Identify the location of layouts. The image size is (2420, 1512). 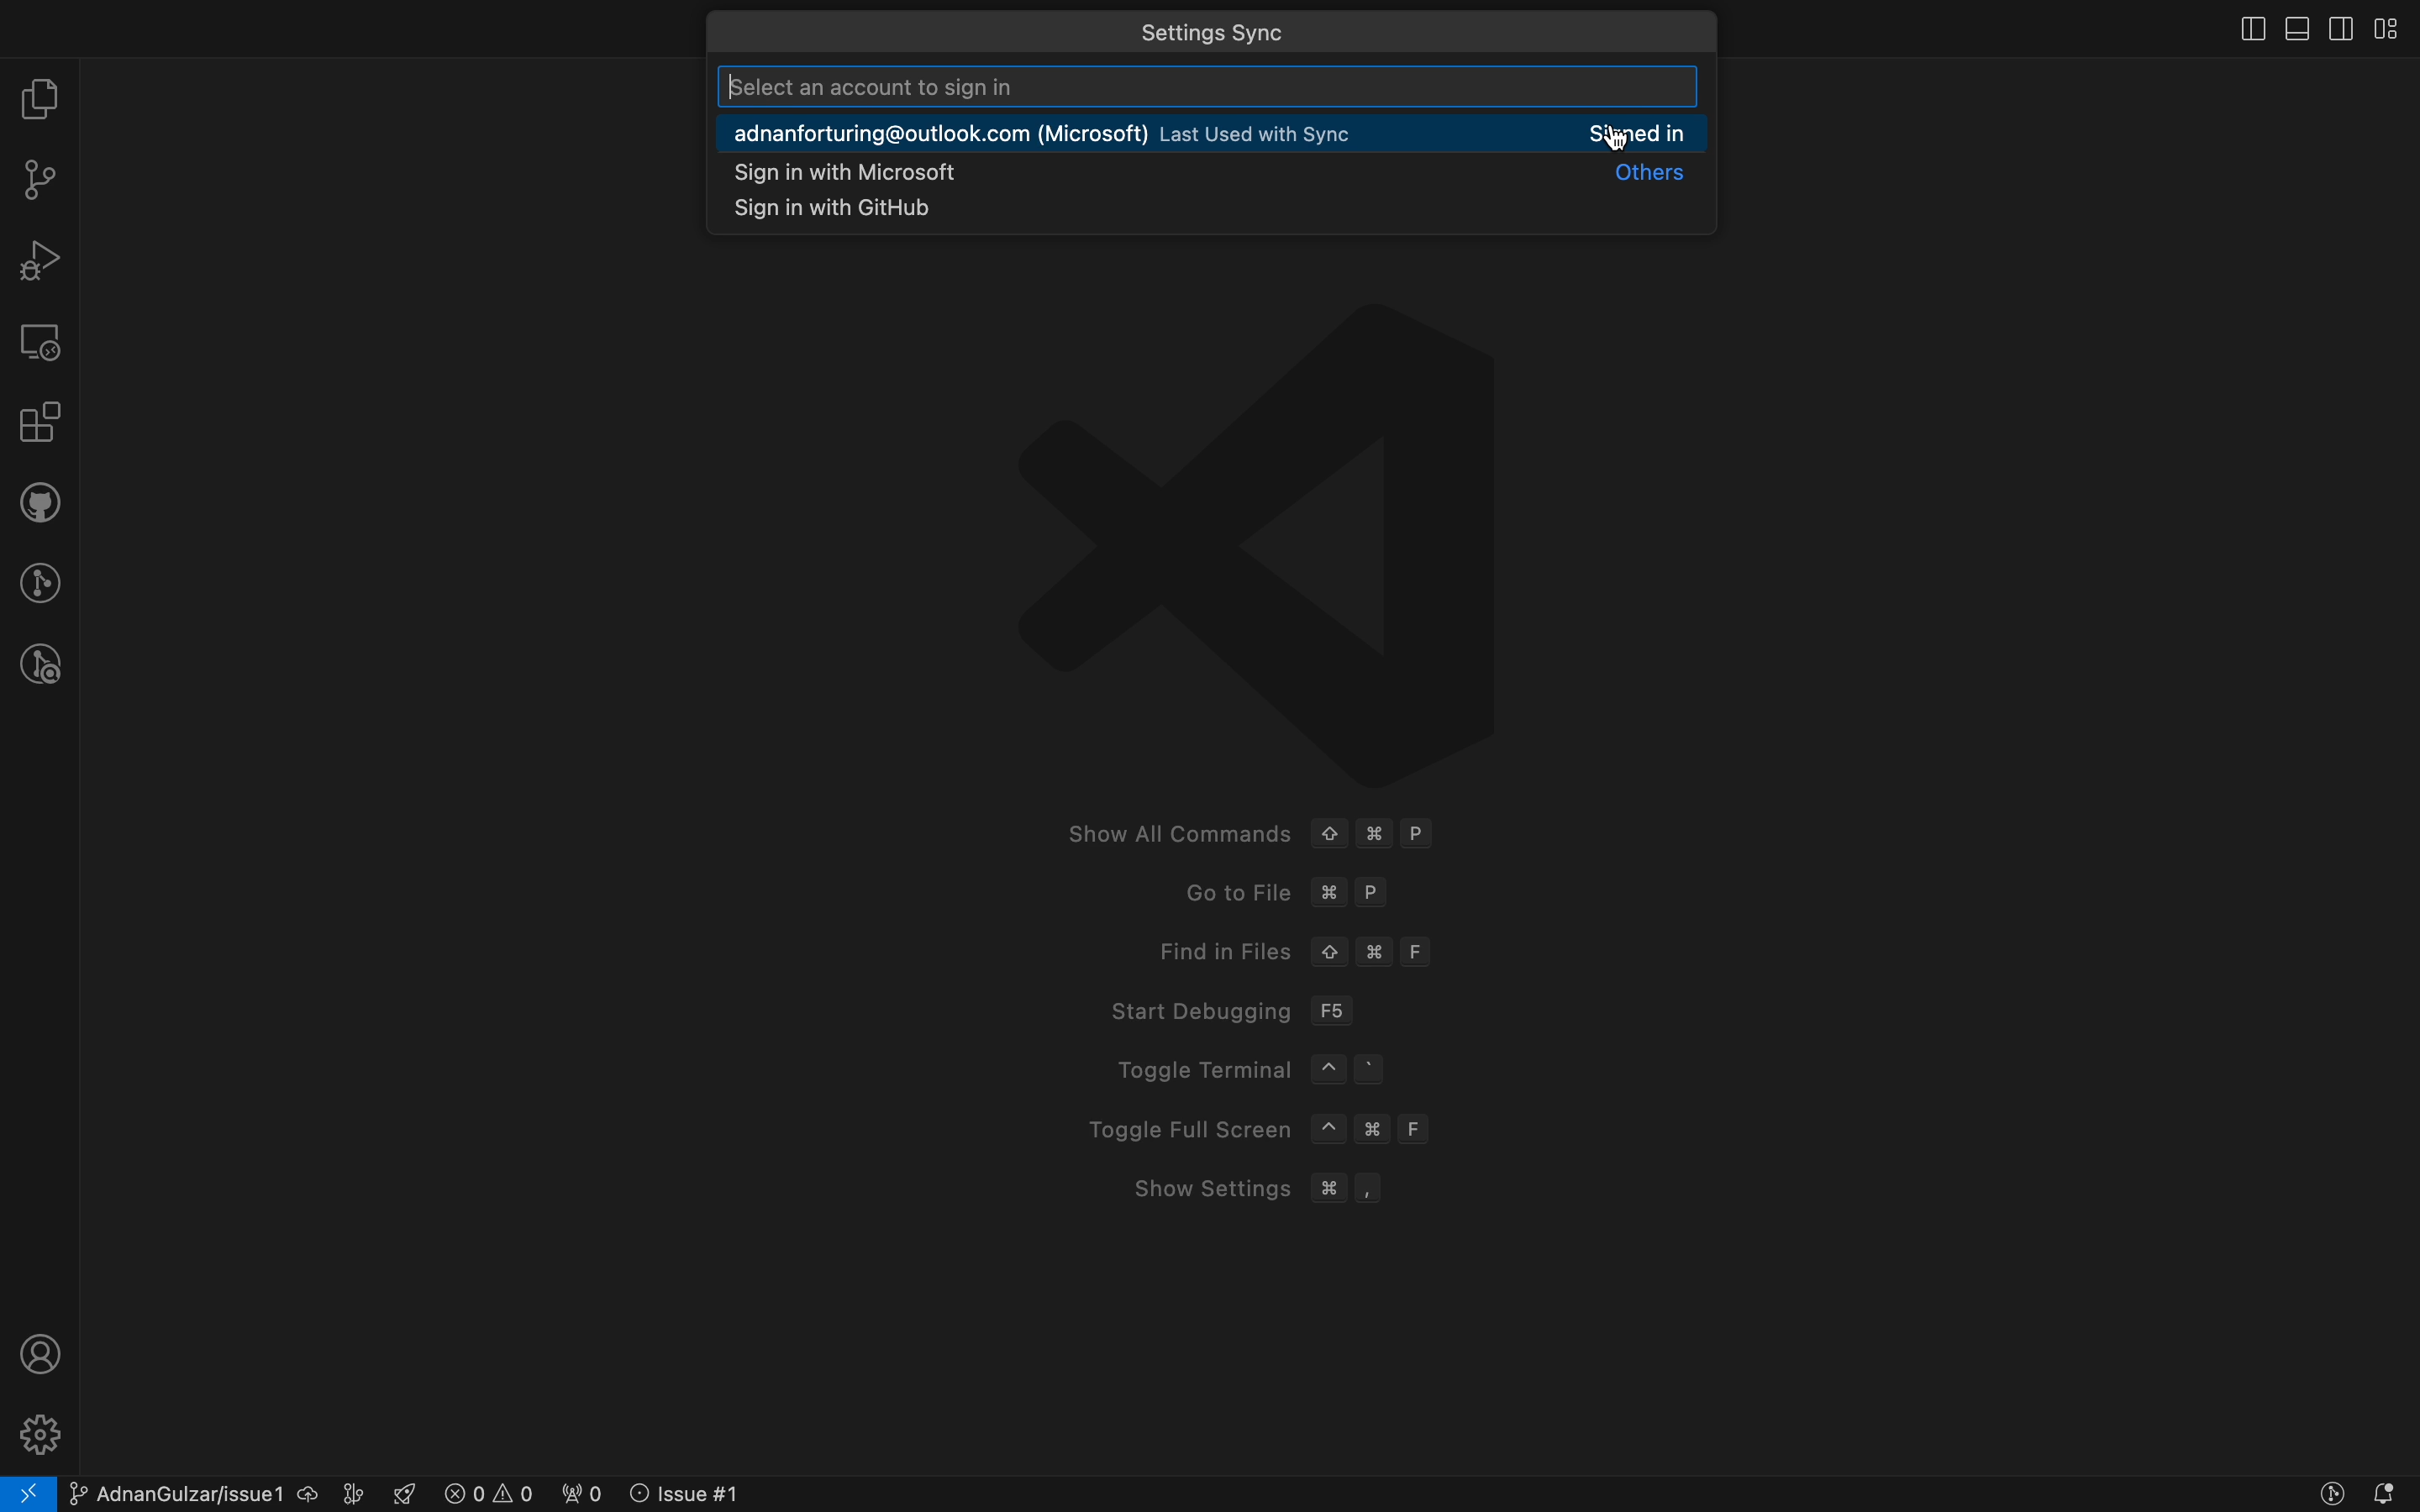
(2395, 29).